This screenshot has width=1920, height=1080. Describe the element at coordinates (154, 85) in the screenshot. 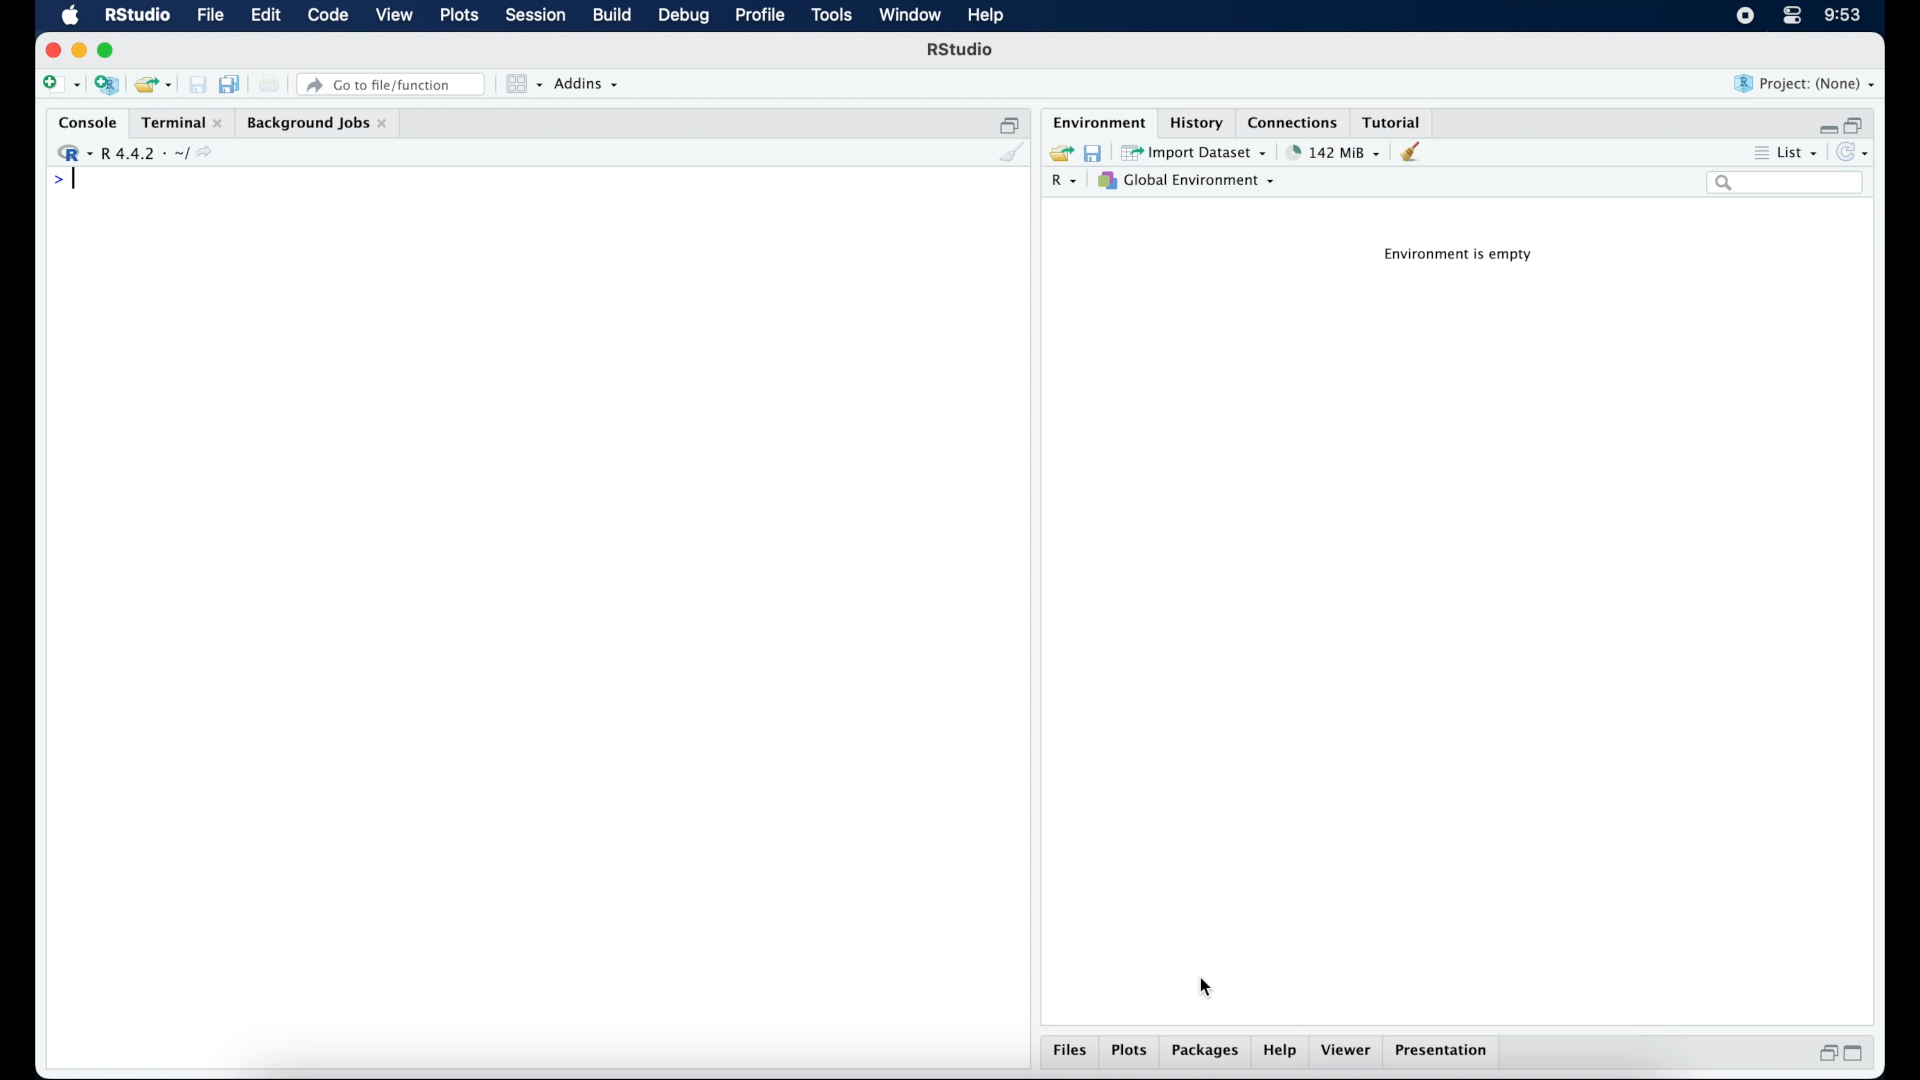

I see `open an existing project` at that location.